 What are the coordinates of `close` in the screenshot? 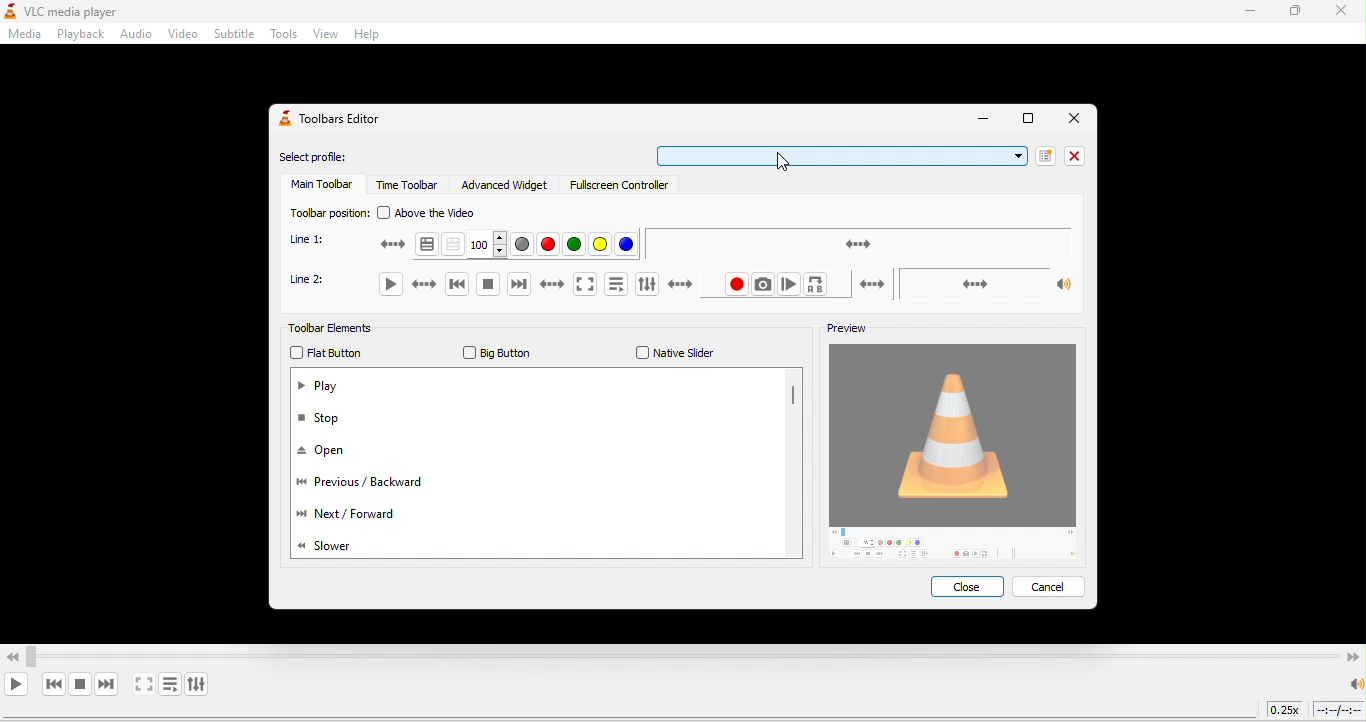 It's located at (971, 589).